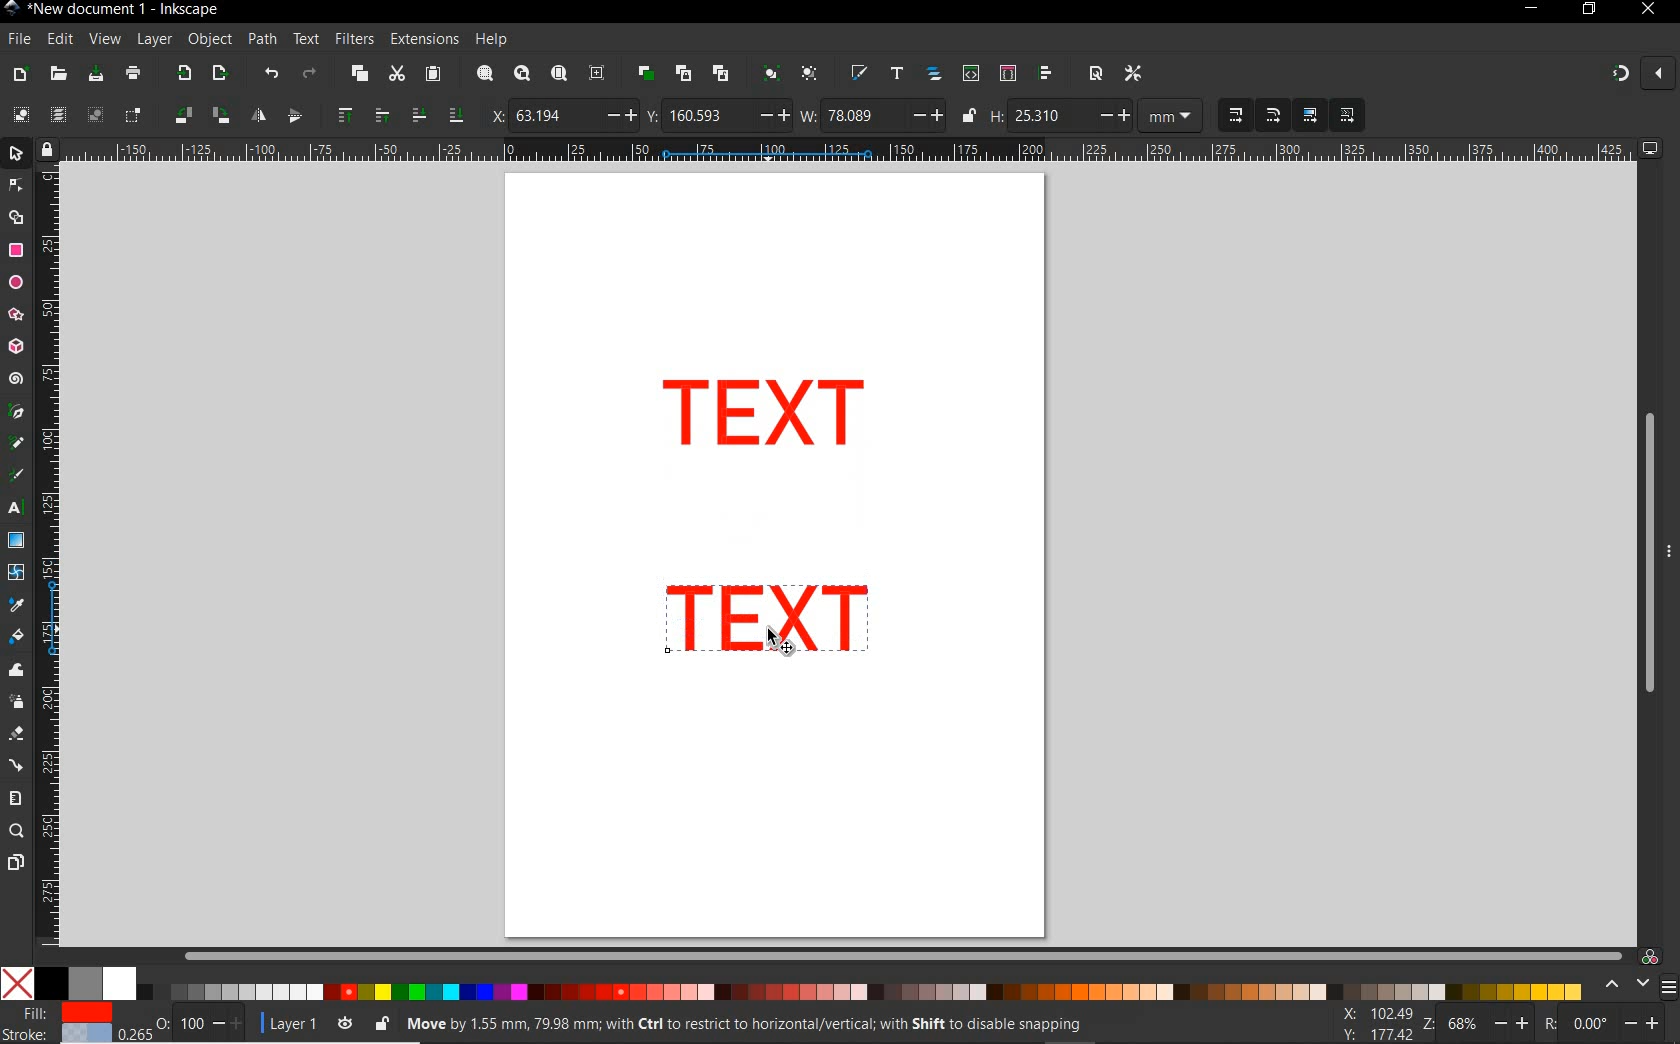  What do you see at coordinates (60, 73) in the screenshot?
I see `open file dialog` at bounding box center [60, 73].